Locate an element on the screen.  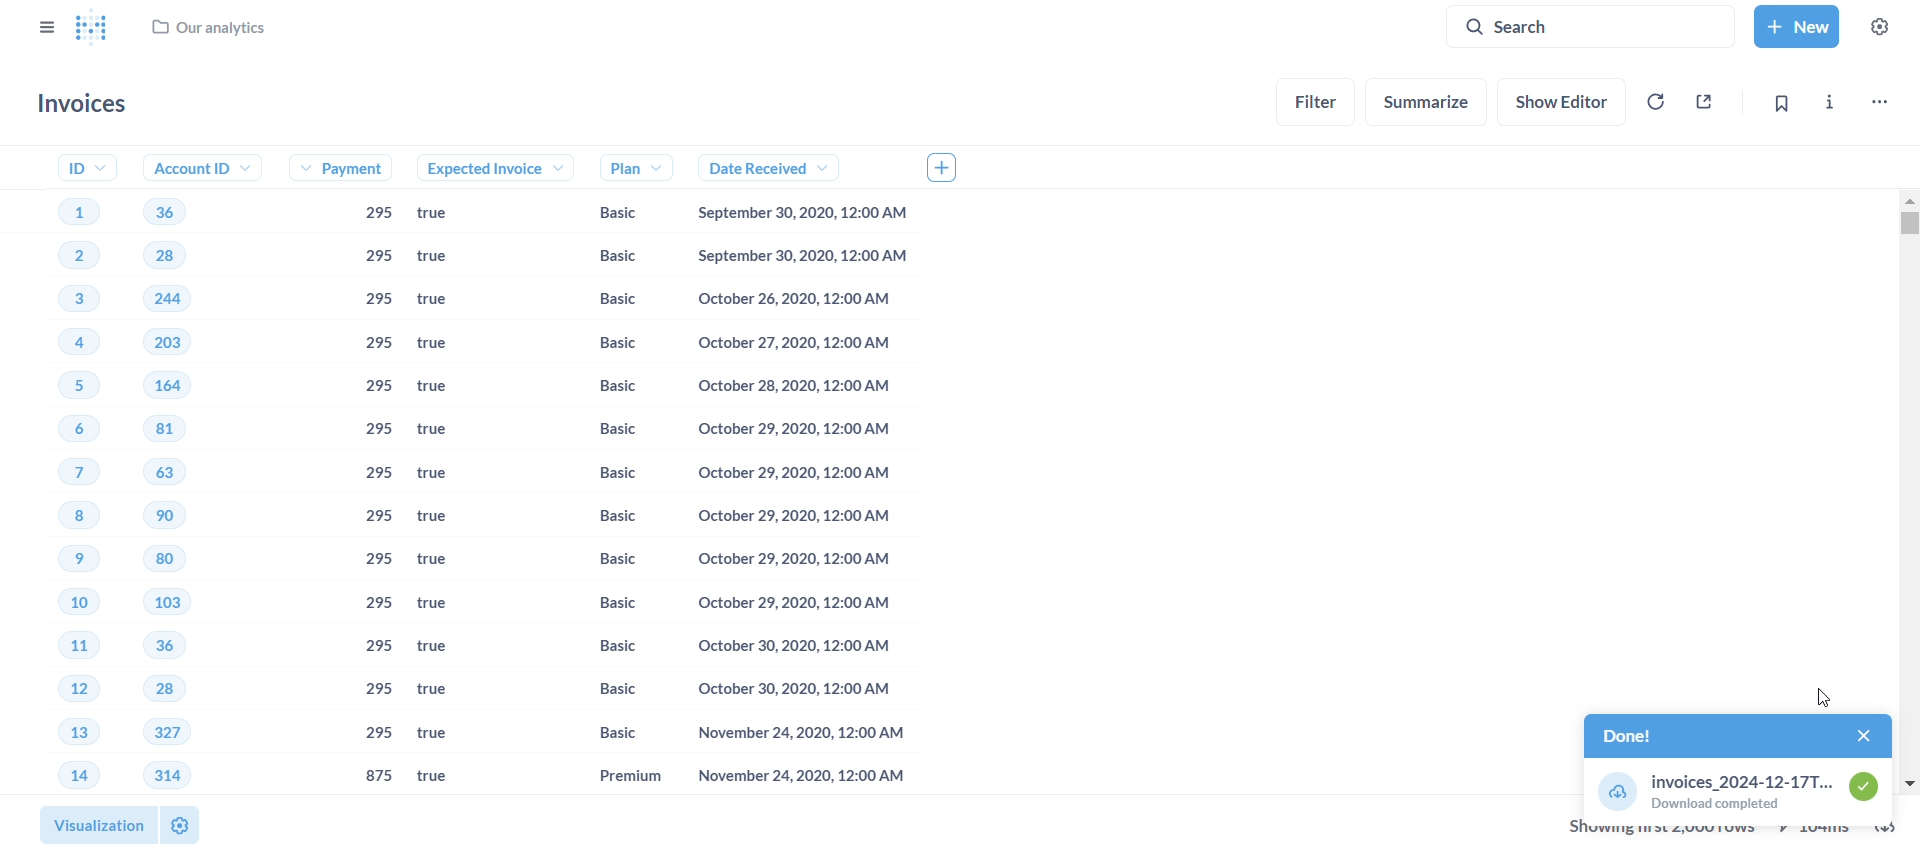
12 is located at coordinates (55, 688).